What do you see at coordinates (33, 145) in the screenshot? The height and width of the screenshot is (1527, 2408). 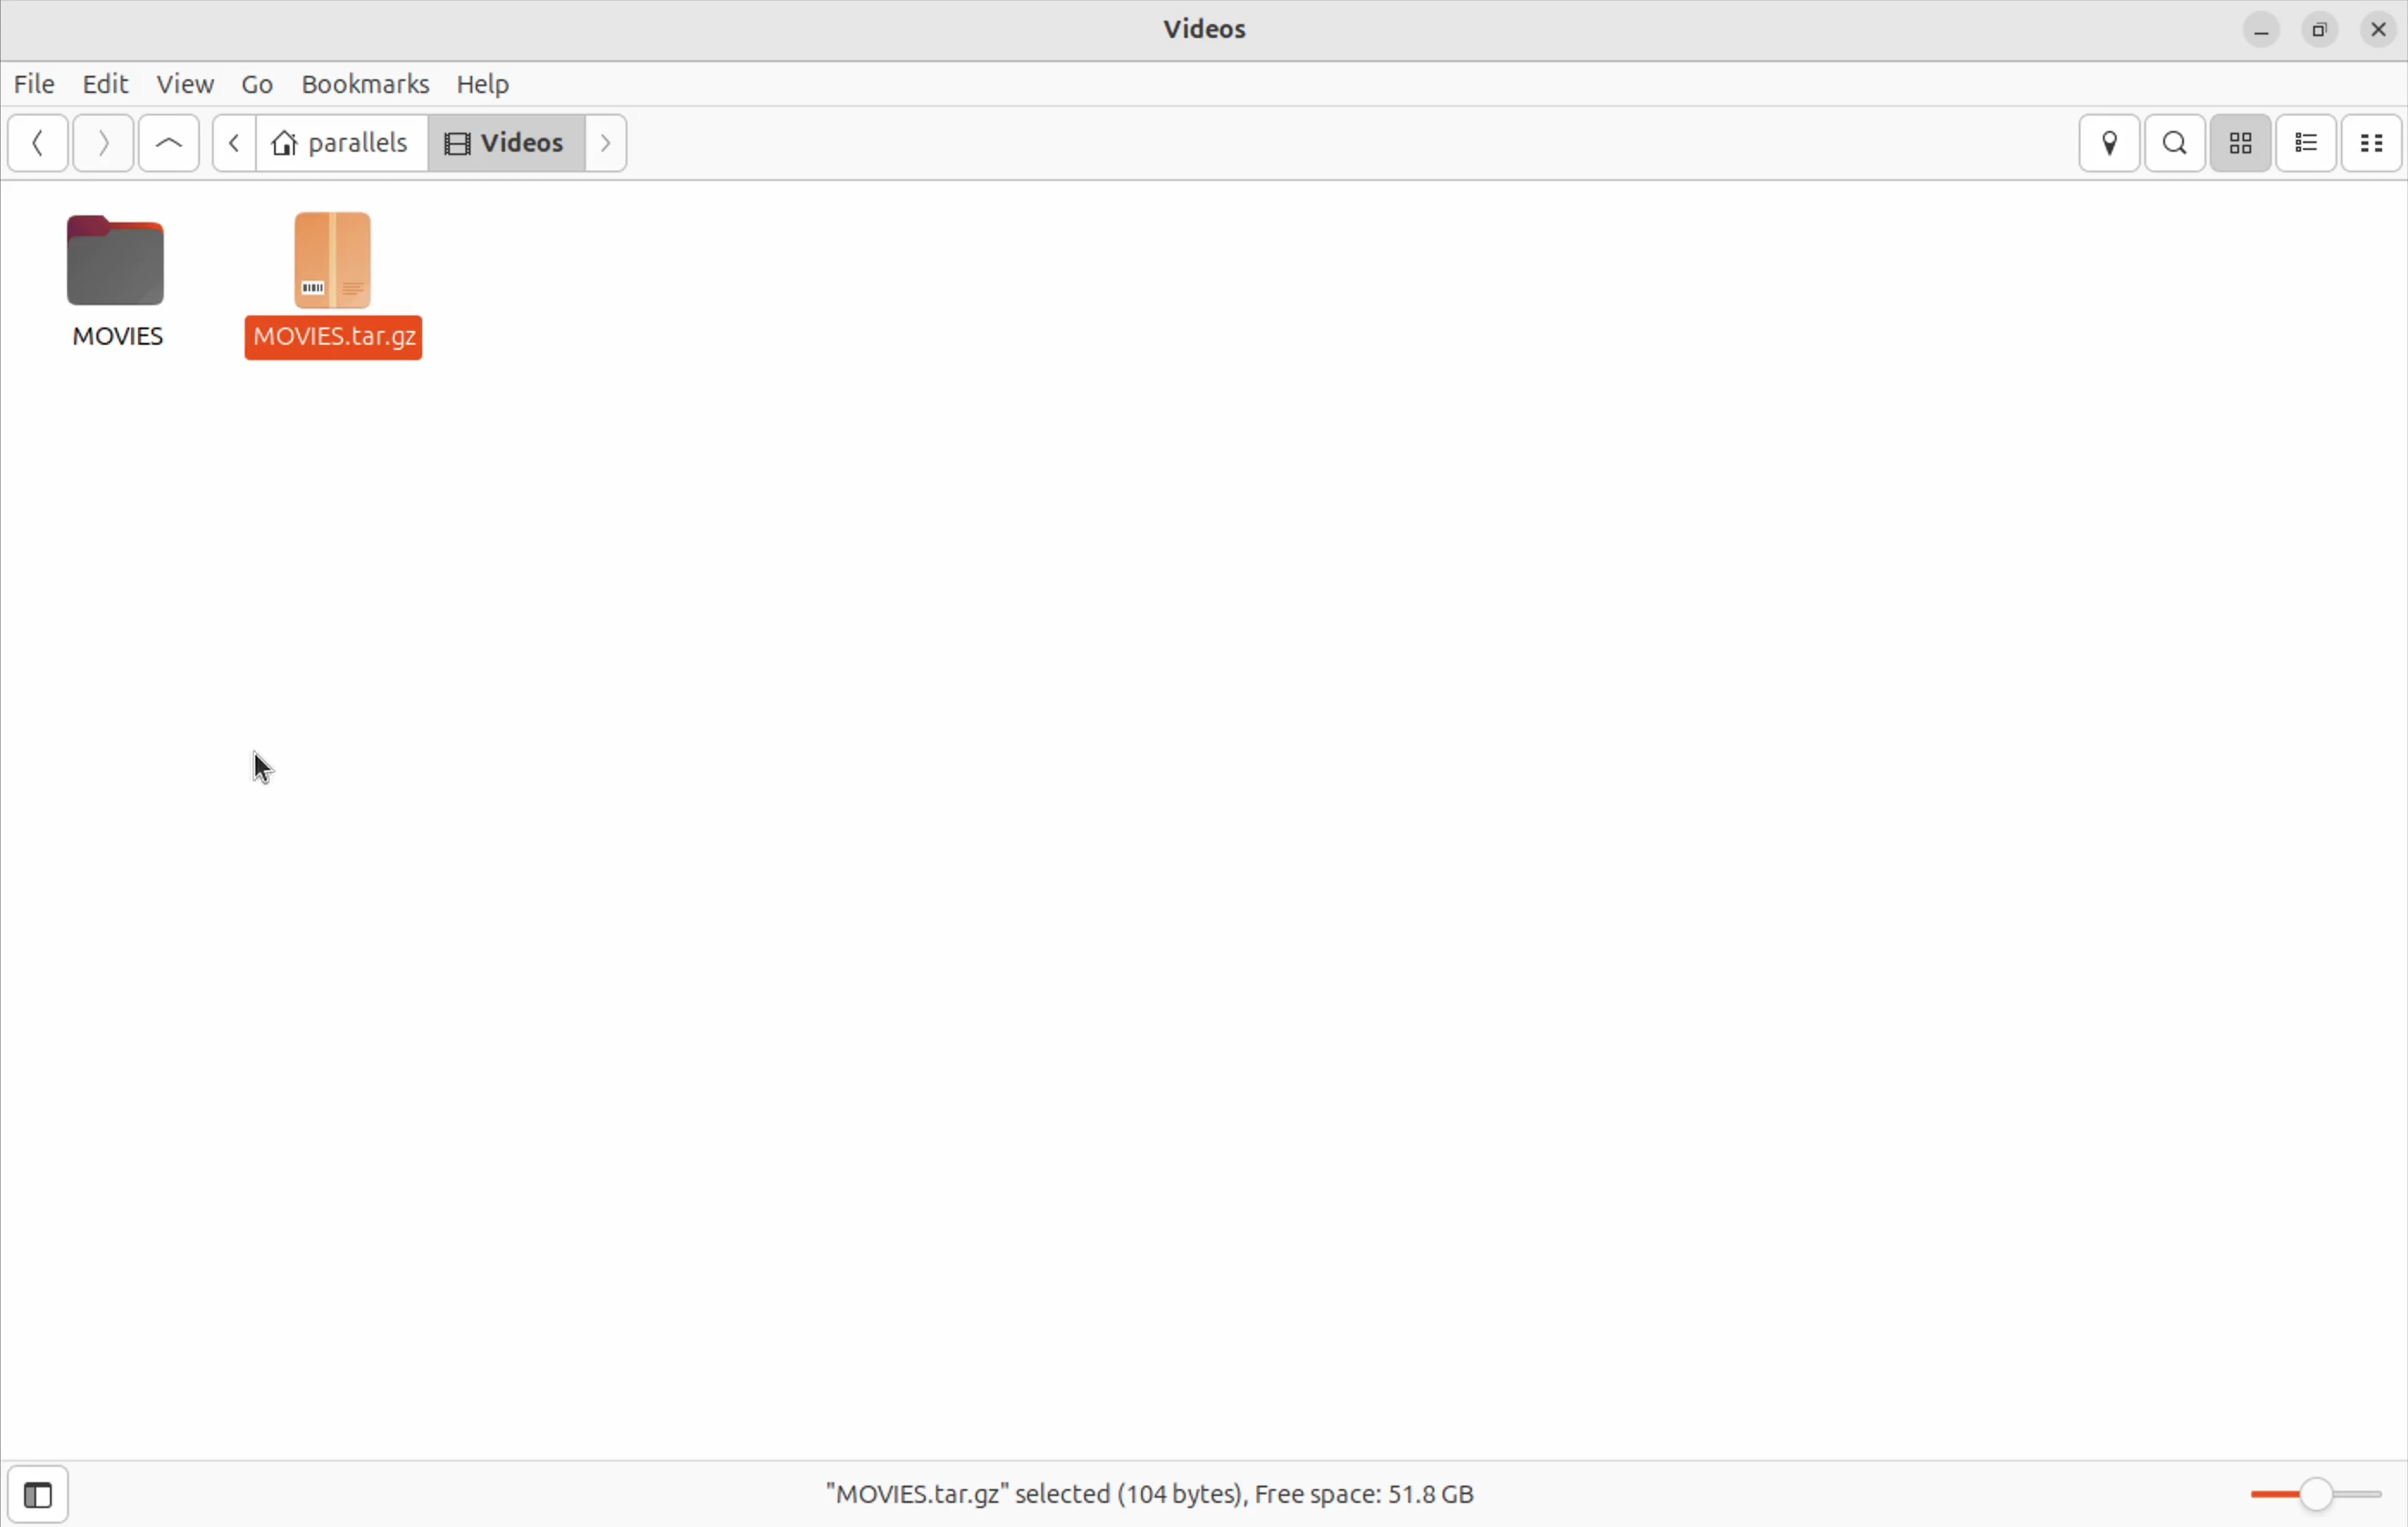 I see `Go back` at bounding box center [33, 145].